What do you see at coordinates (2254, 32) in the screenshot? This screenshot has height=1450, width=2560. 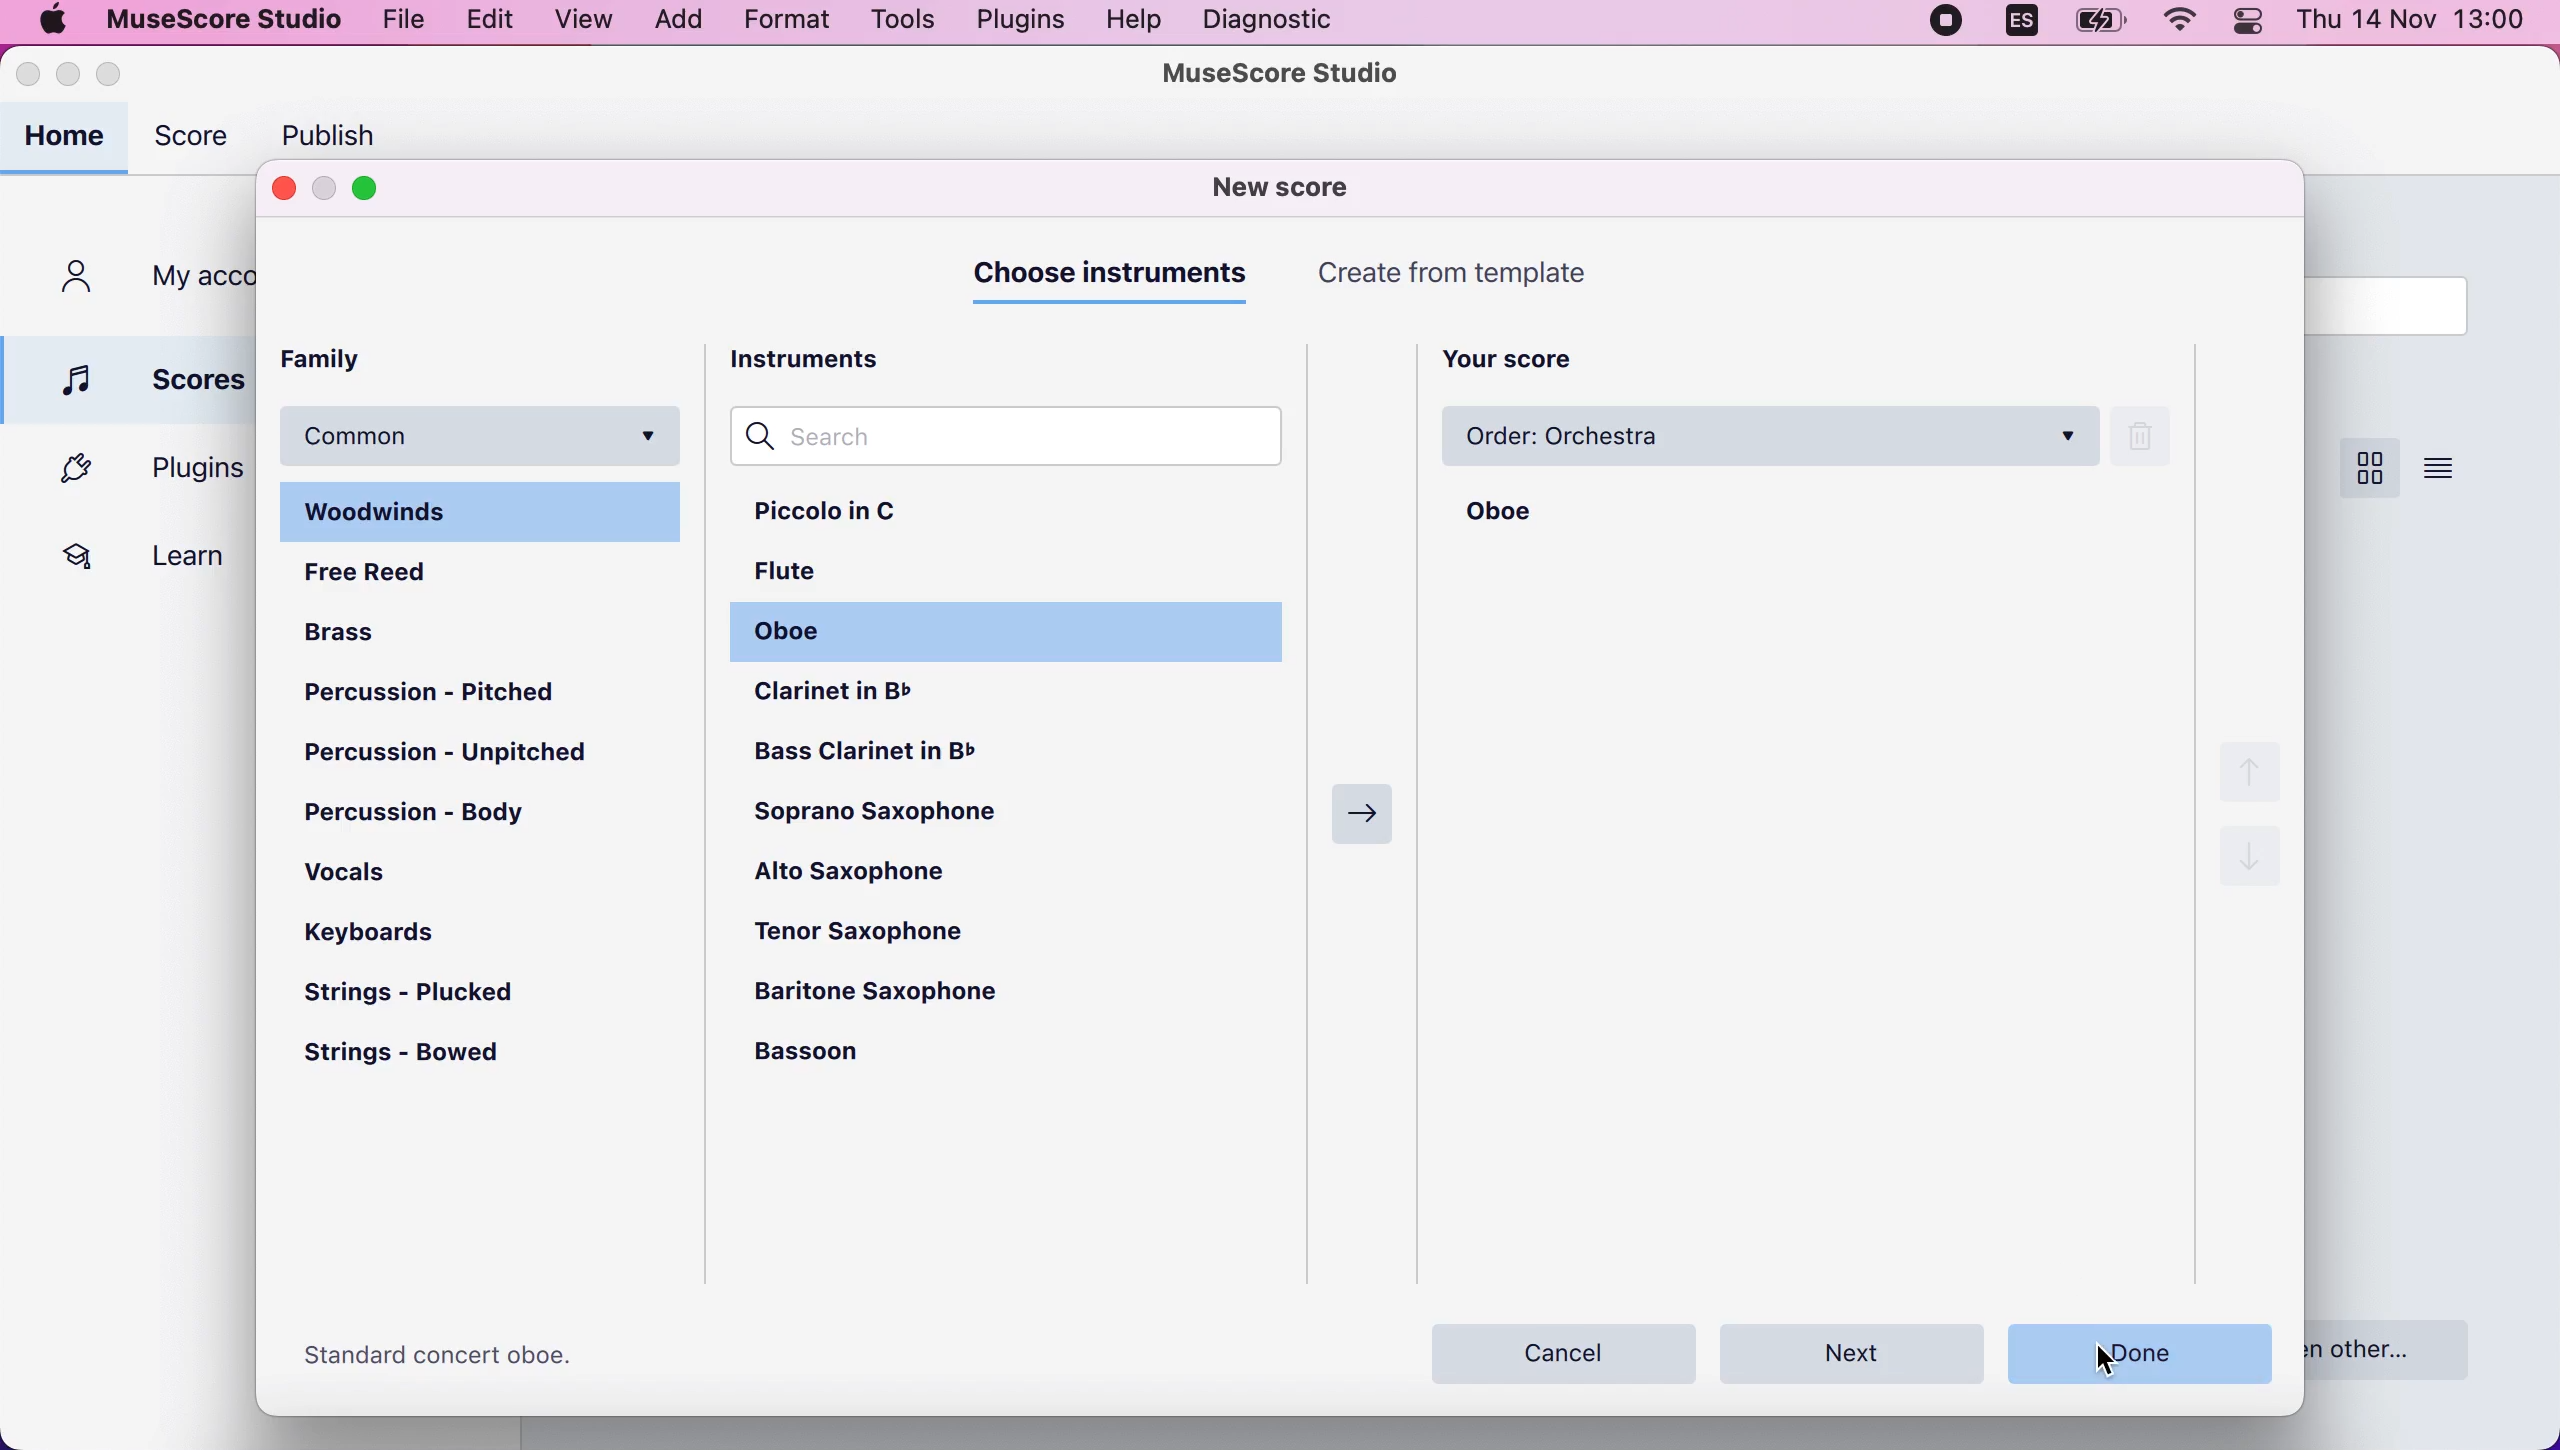 I see `panel control` at bounding box center [2254, 32].